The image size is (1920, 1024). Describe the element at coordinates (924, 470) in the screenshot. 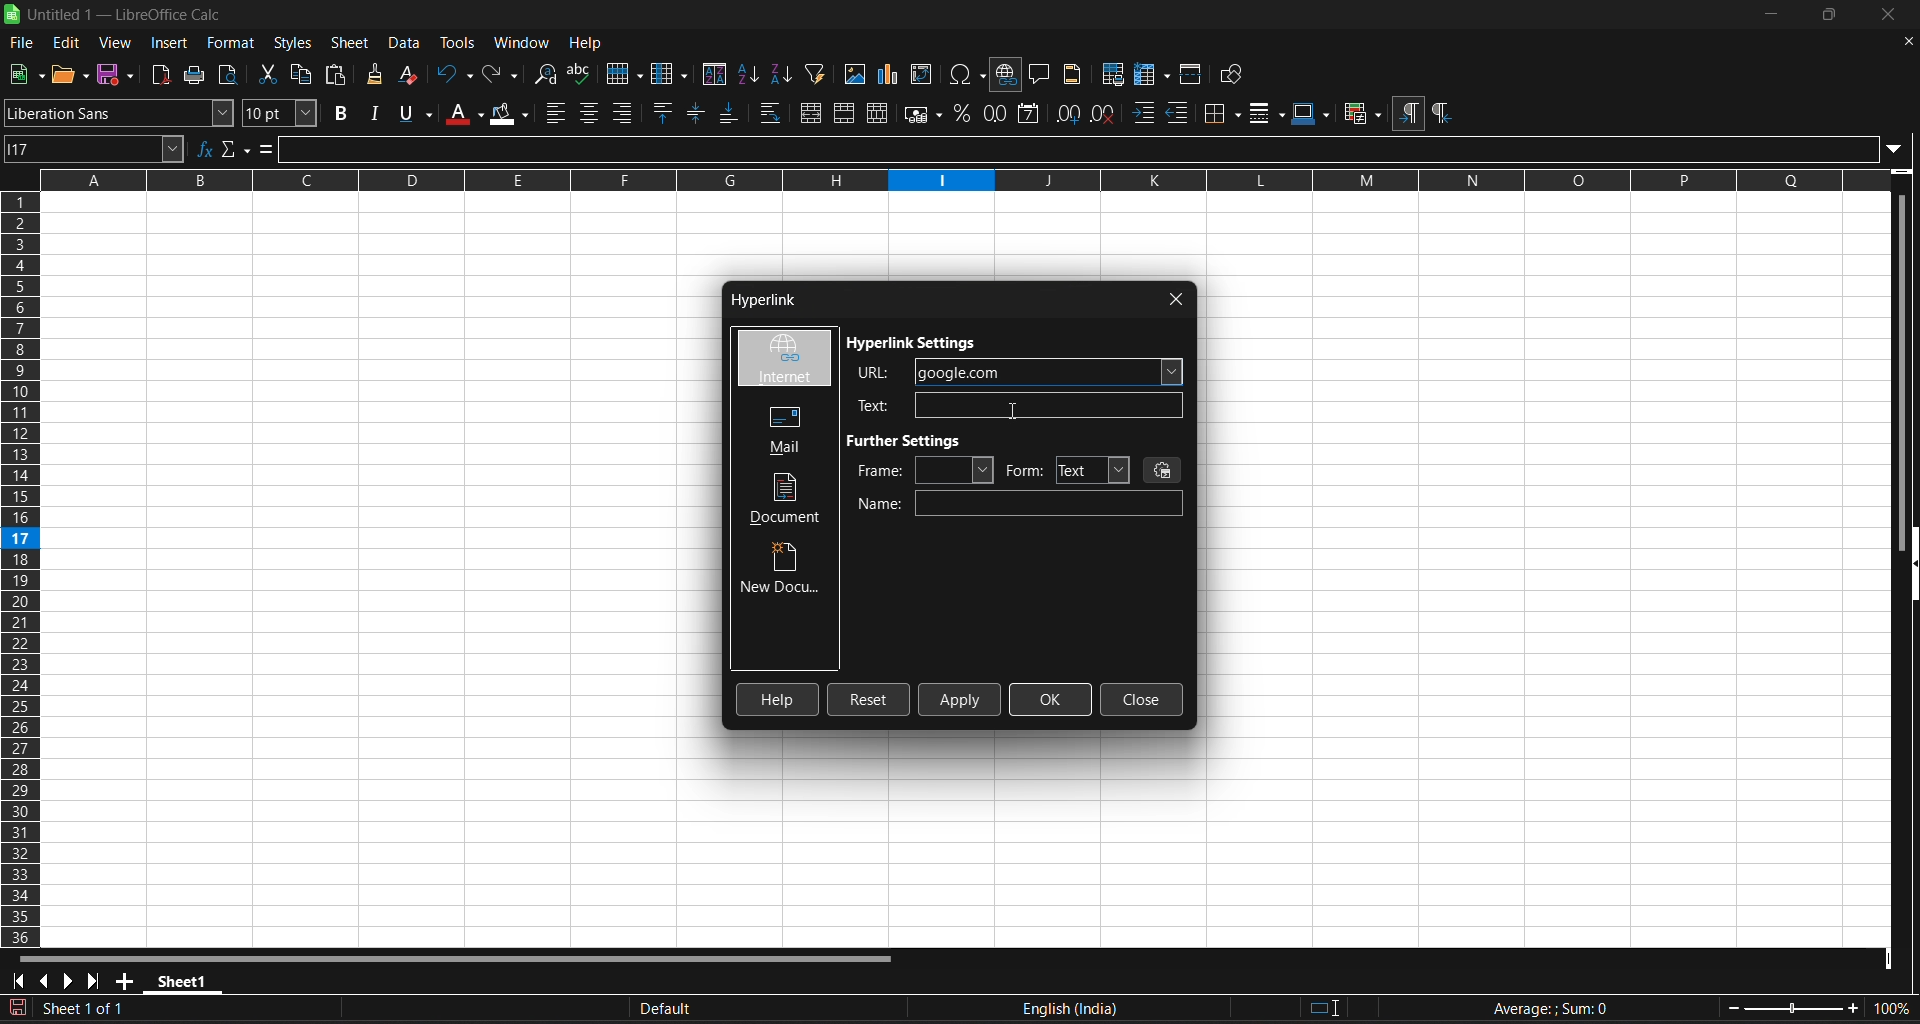

I see `frame` at that location.